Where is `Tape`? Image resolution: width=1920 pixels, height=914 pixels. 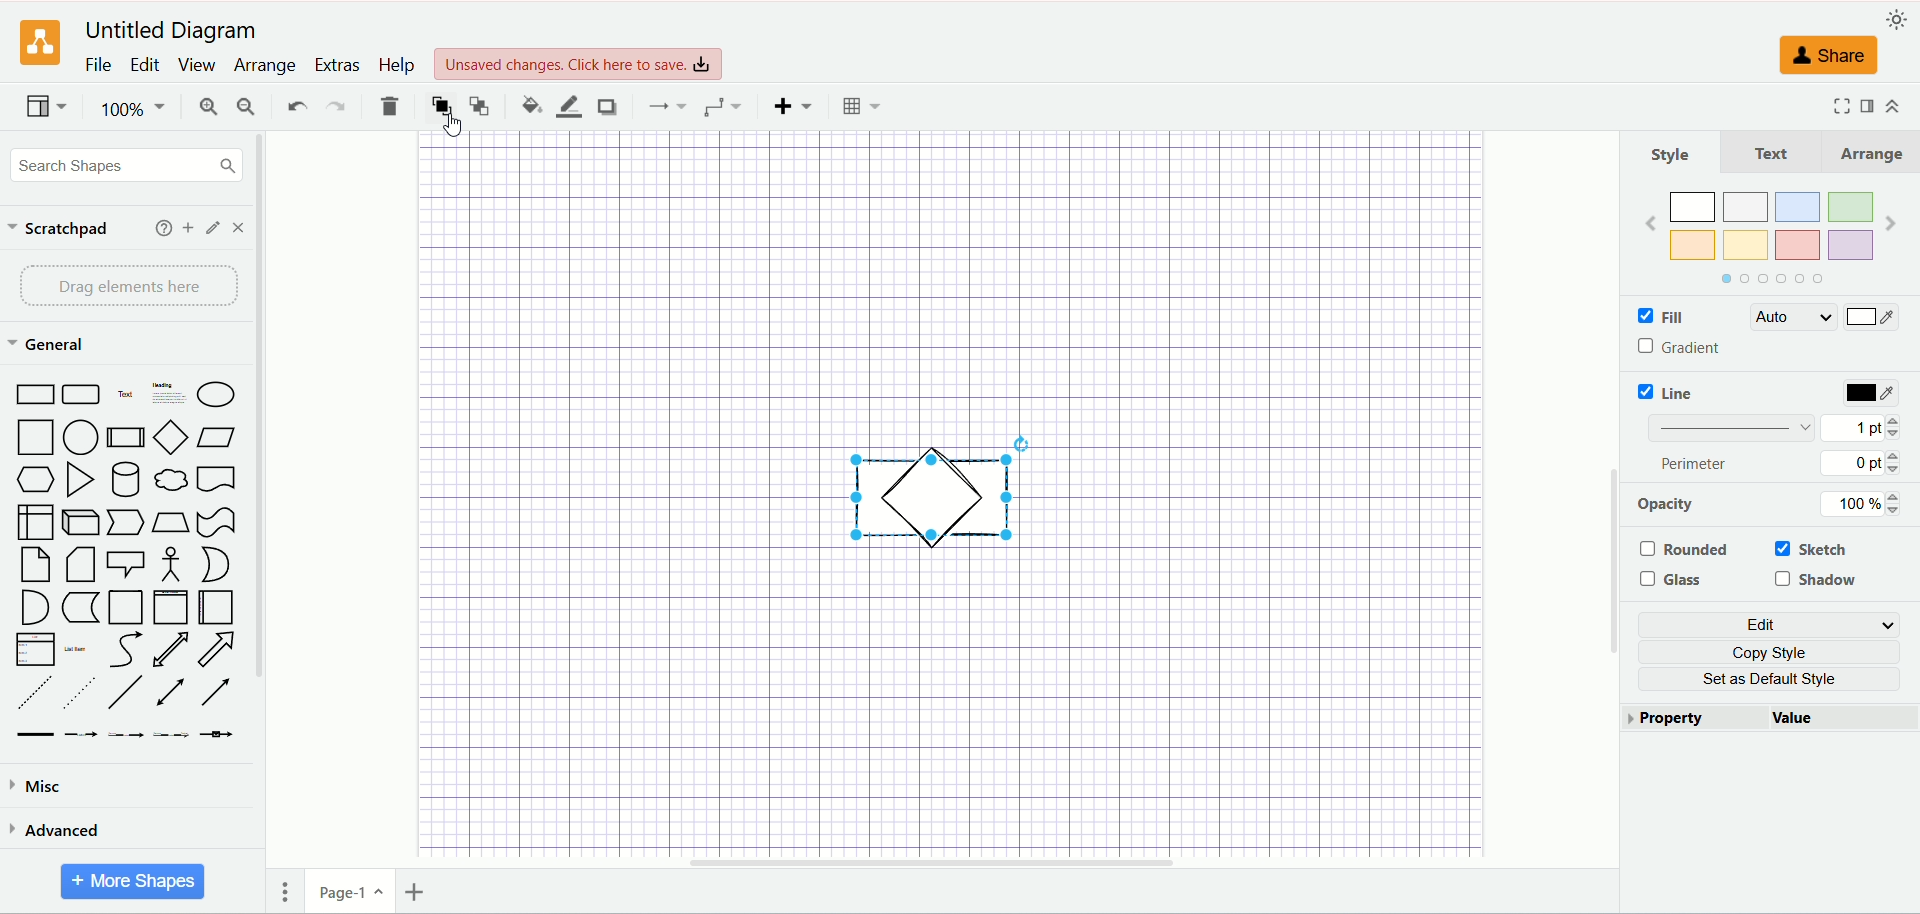 Tape is located at coordinates (218, 522).